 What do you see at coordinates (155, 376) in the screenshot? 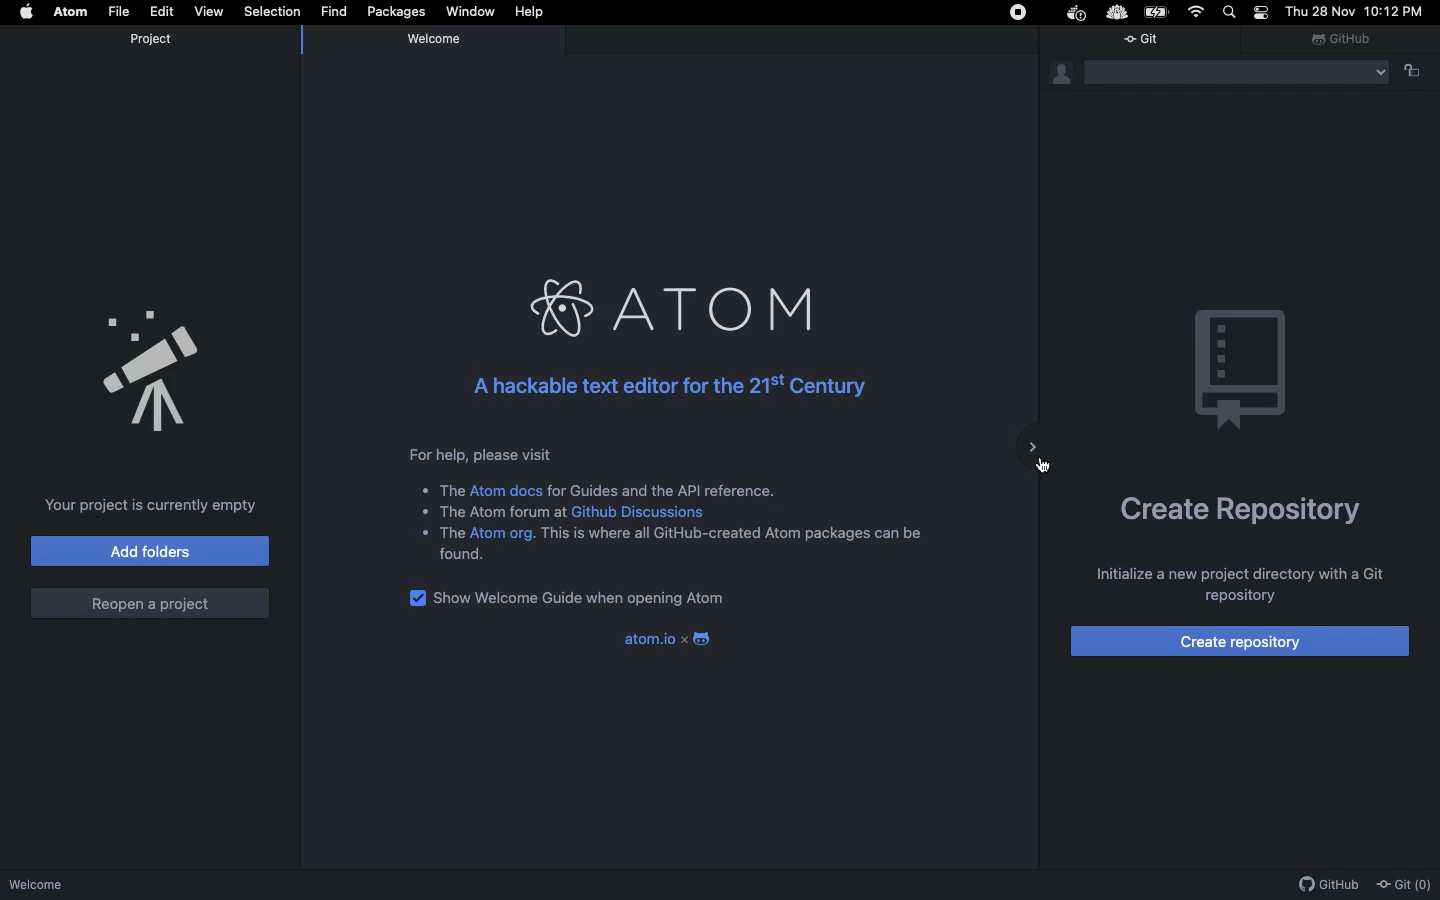
I see `Emblem` at bounding box center [155, 376].